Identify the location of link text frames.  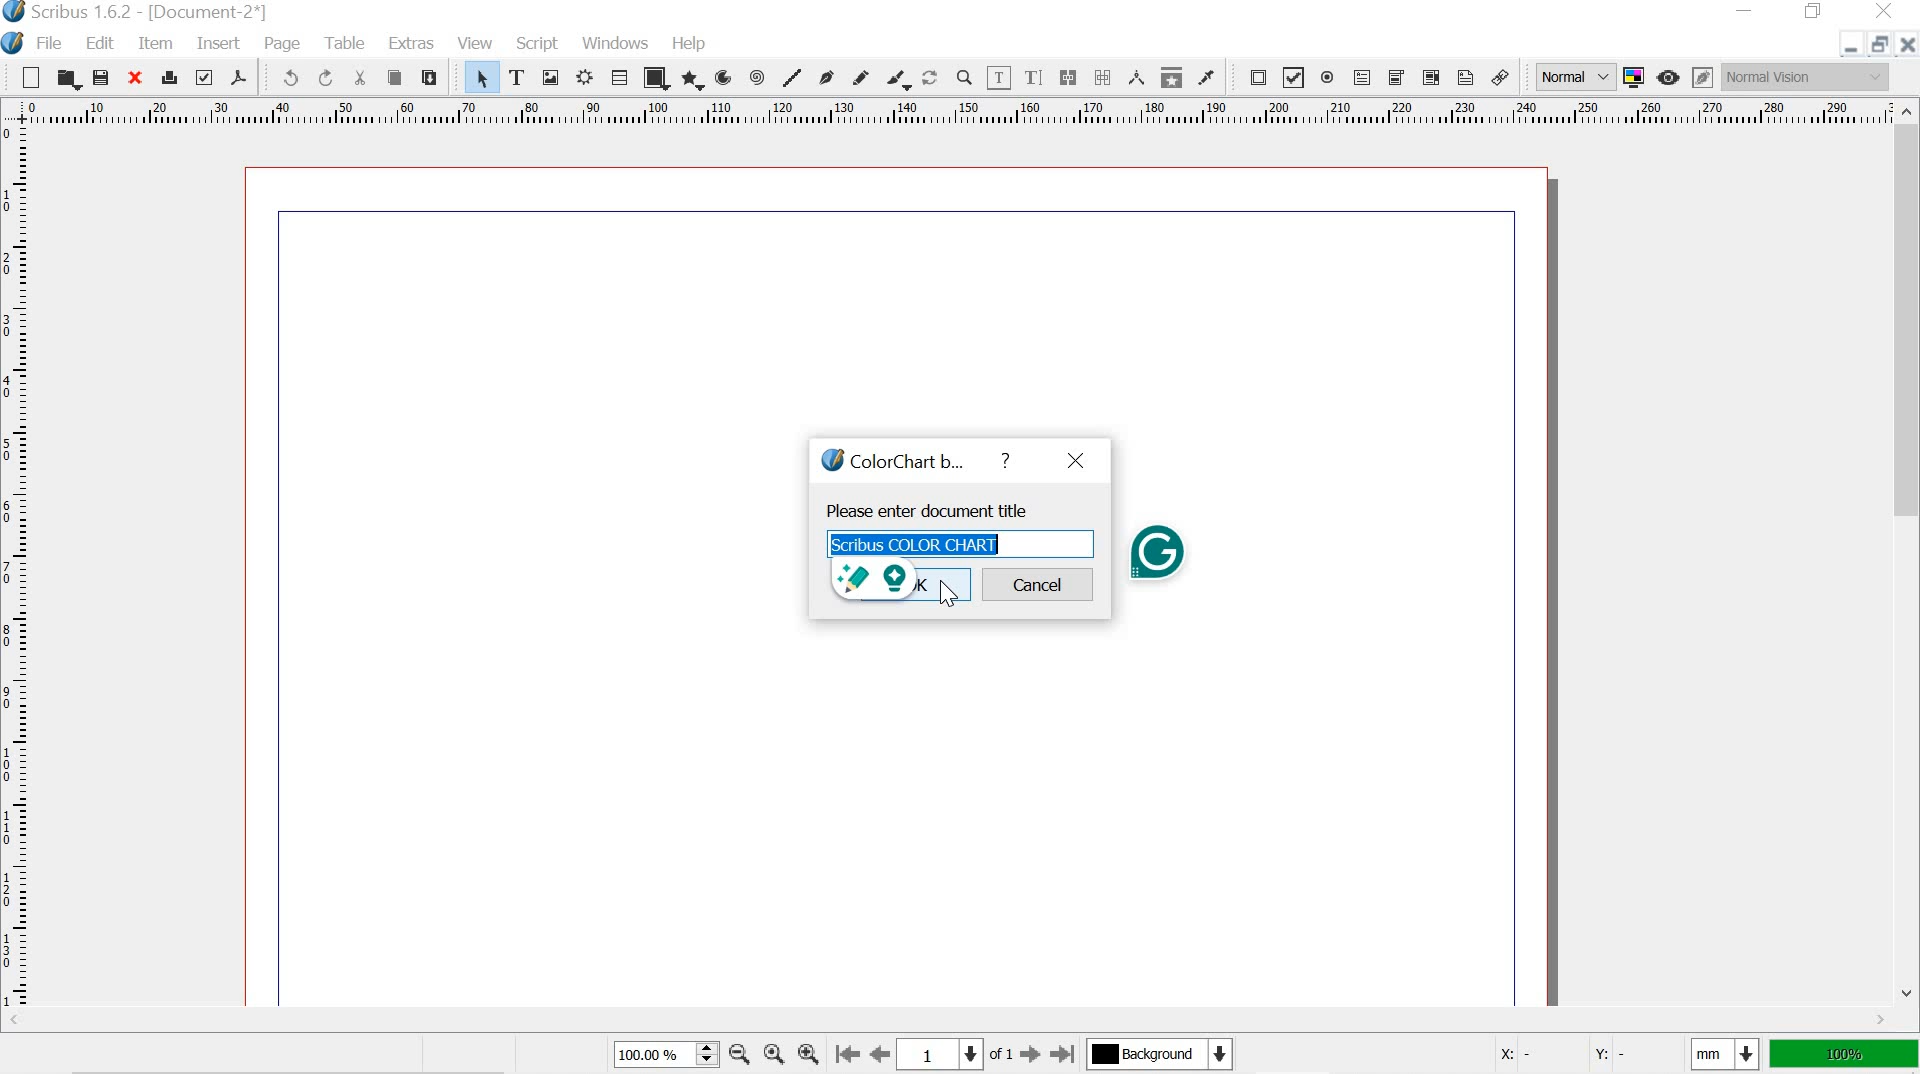
(1068, 76).